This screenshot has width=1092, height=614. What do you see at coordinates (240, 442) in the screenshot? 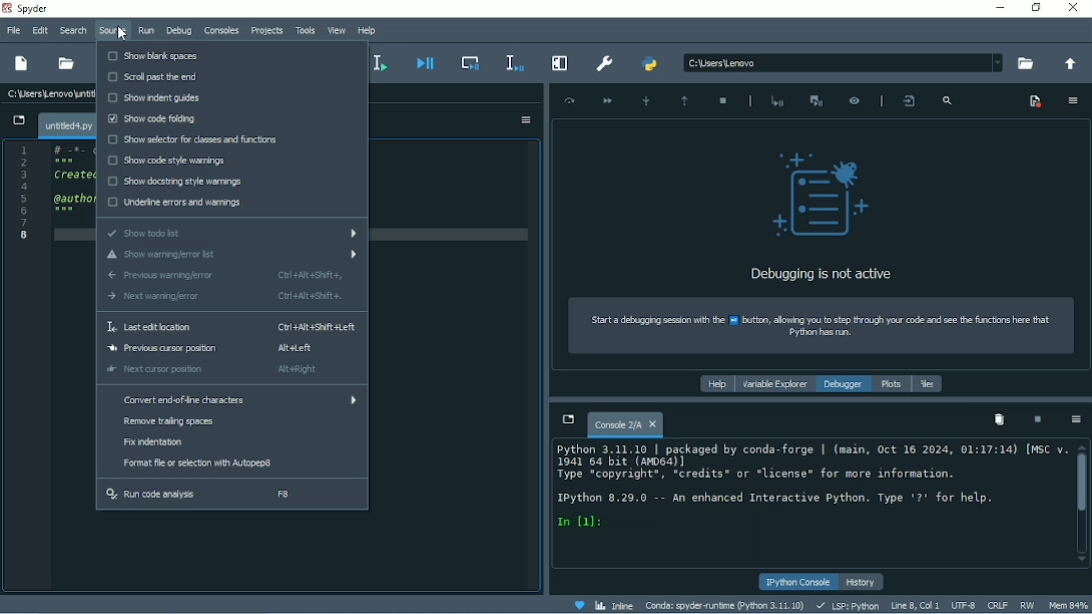
I see `Fix indentation` at bounding box center [240, 442].